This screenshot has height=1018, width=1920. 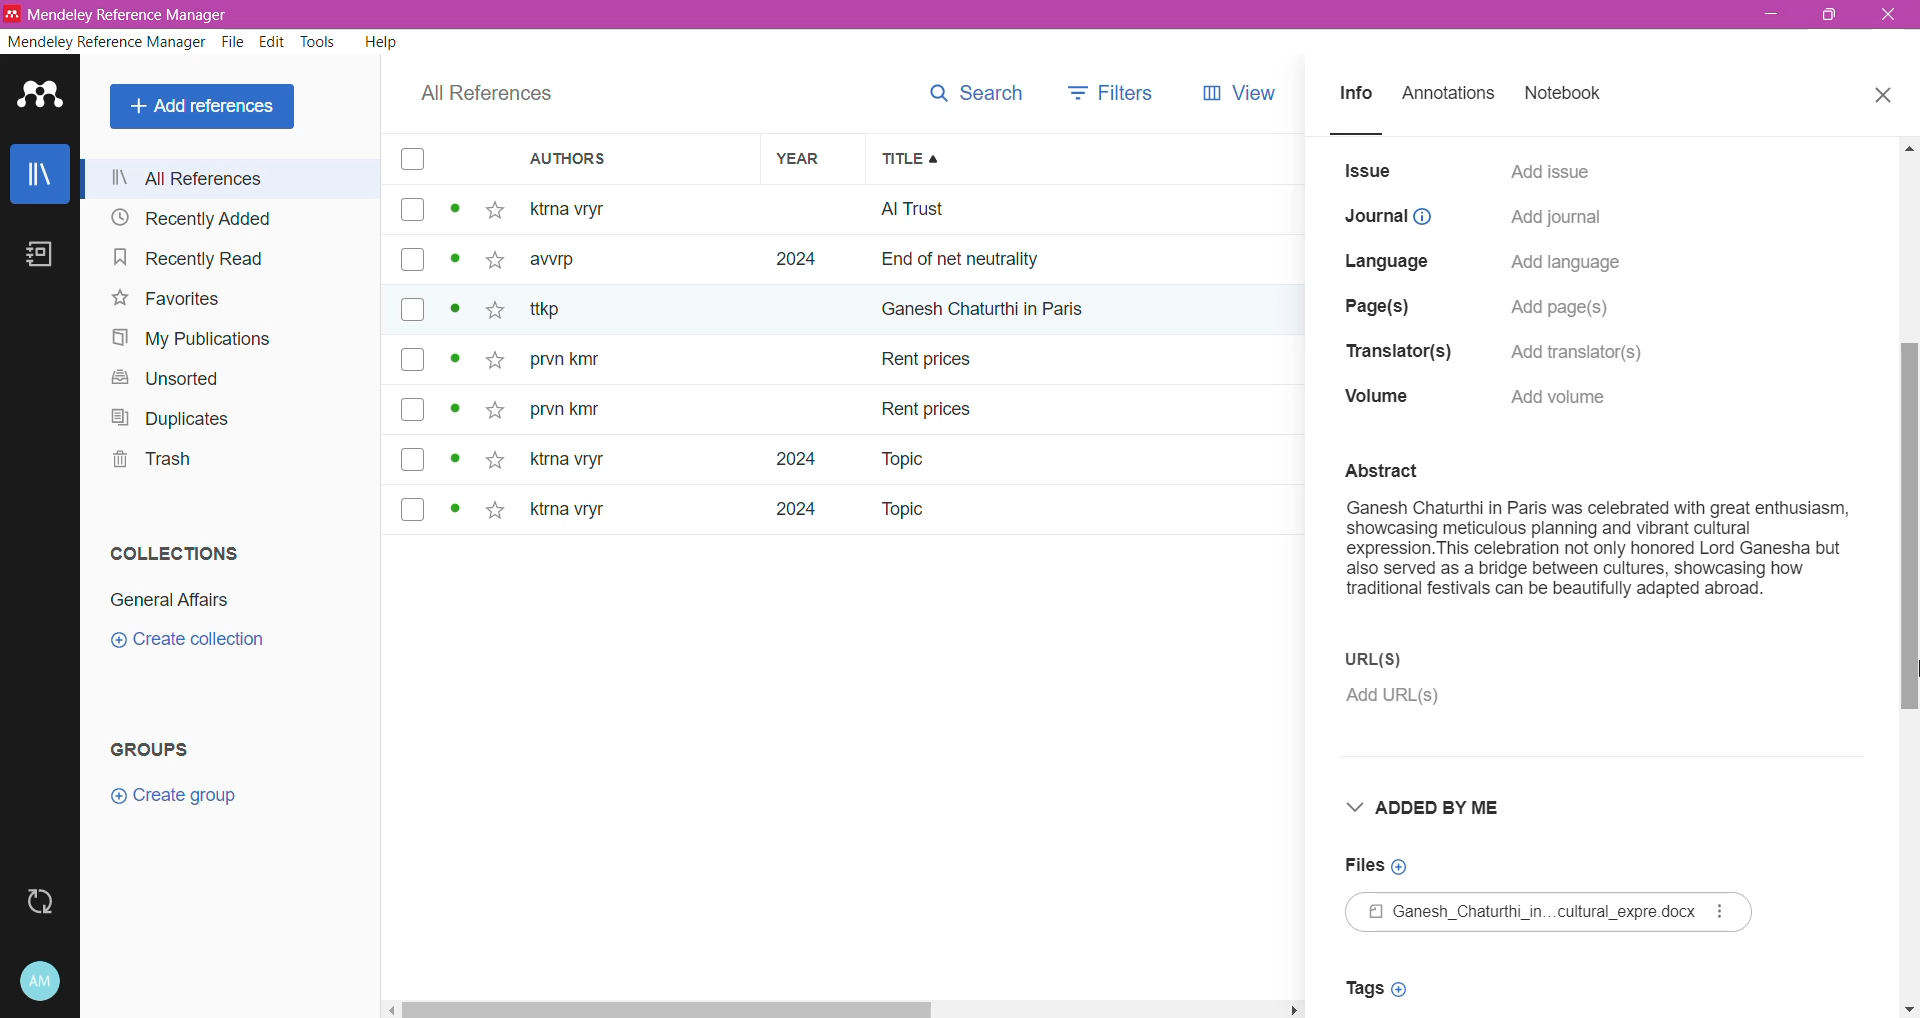 I want to click on Search, so click(x=976, y=88).